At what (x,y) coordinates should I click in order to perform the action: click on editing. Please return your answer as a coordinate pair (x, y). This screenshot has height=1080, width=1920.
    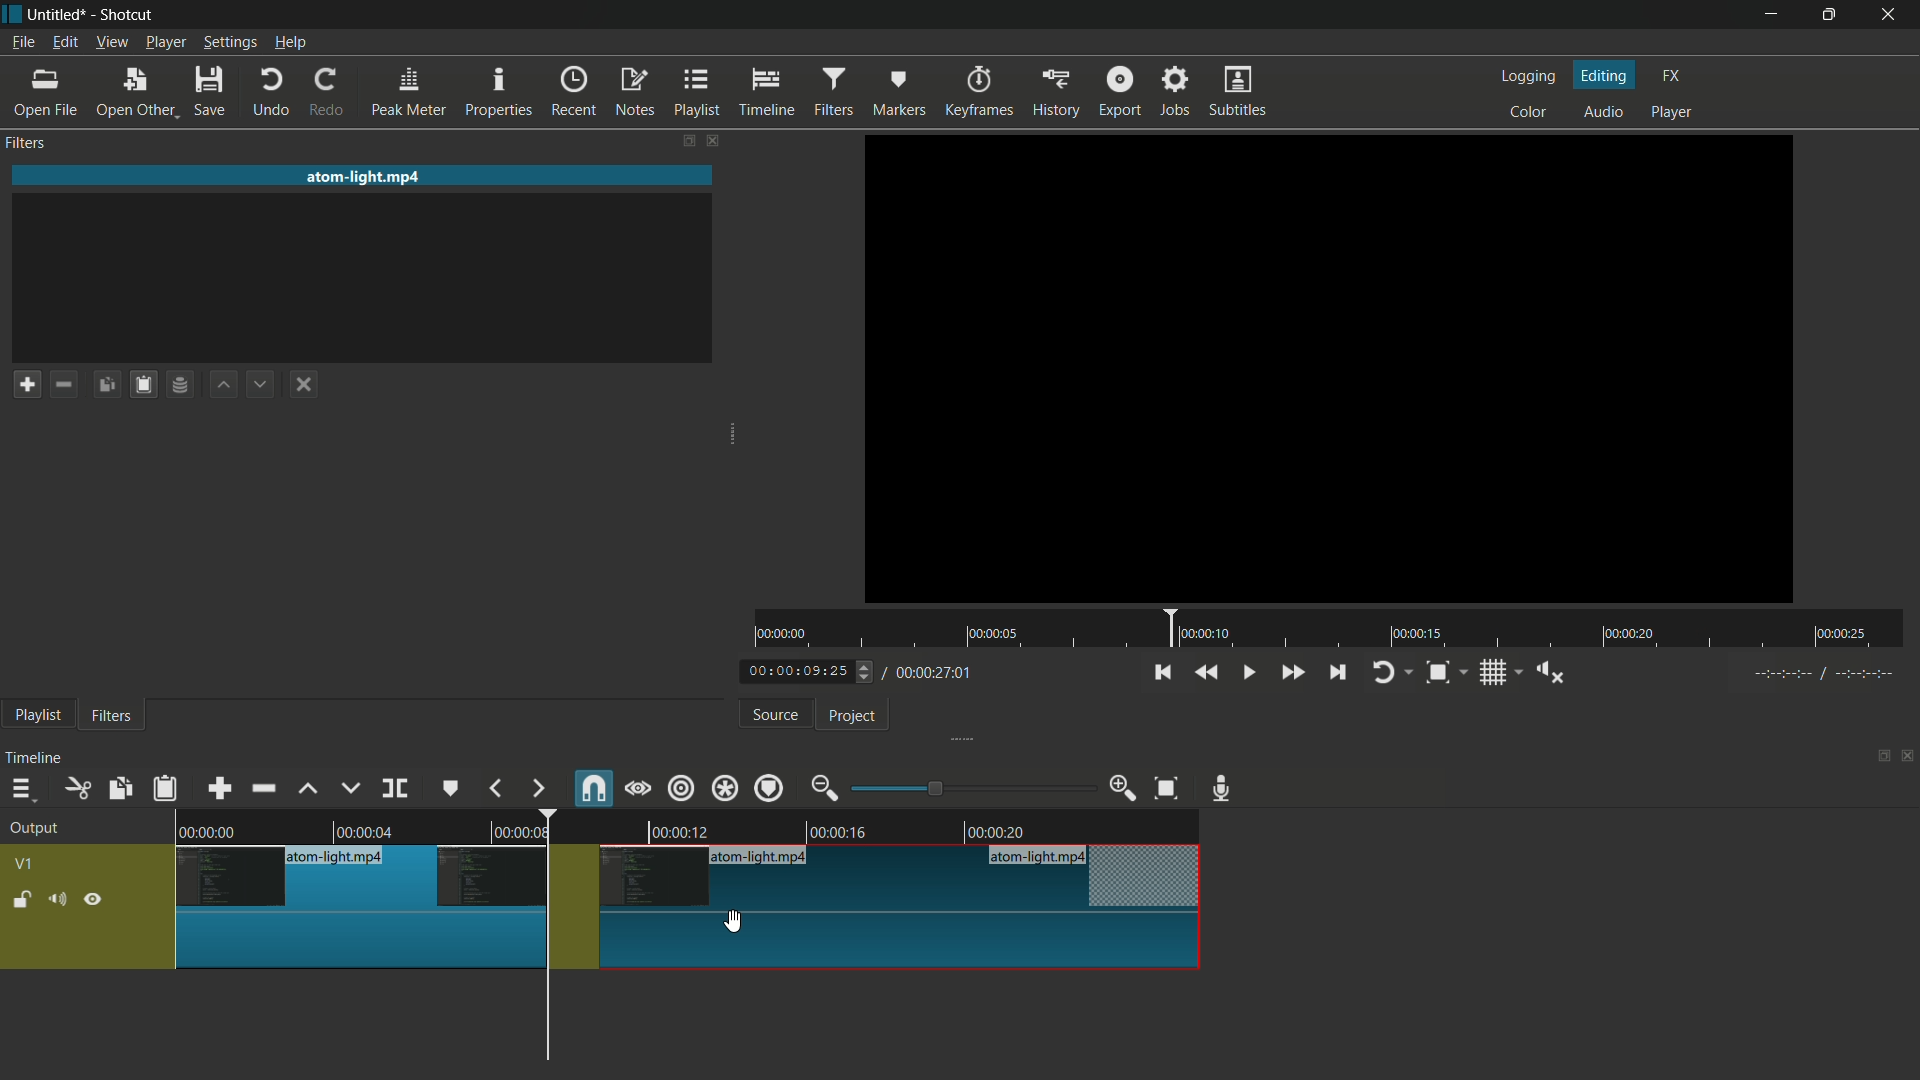
    Looking at the image, I should click on (1605, 74).